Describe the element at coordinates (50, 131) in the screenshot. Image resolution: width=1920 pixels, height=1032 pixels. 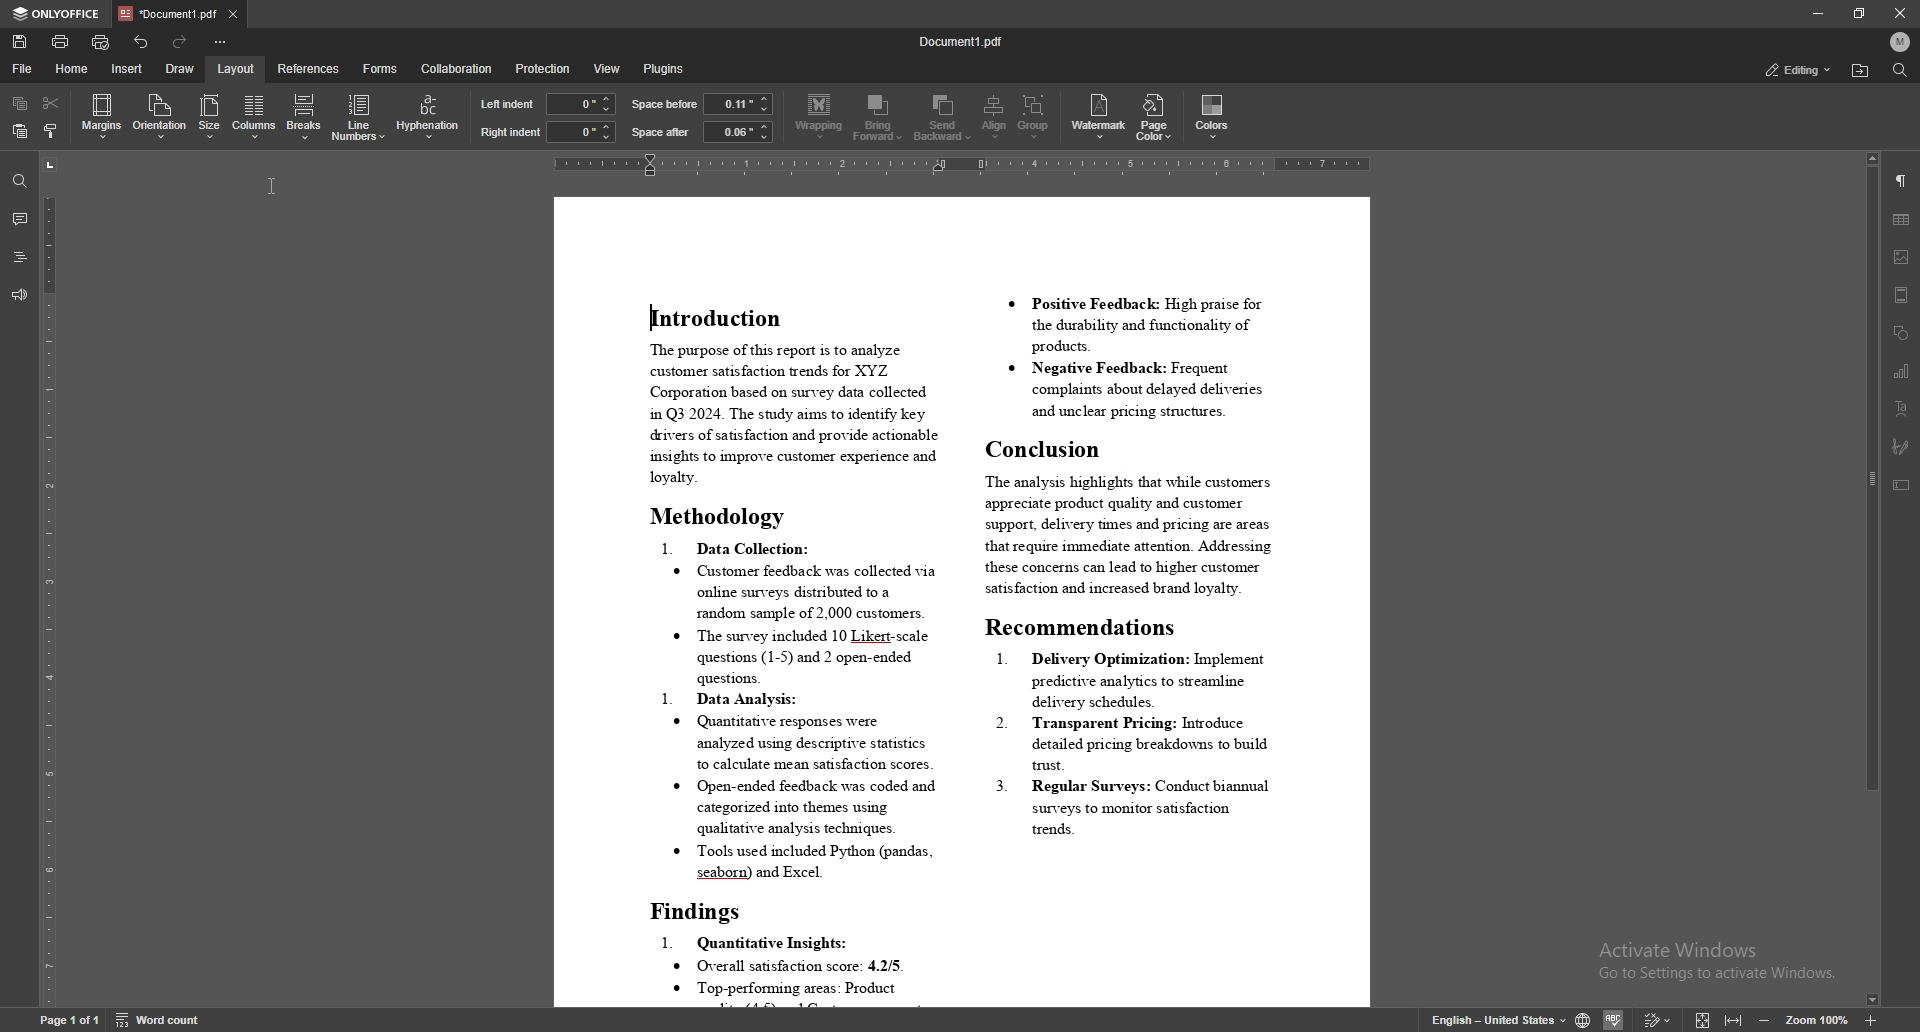
I see `copy style` at that location.